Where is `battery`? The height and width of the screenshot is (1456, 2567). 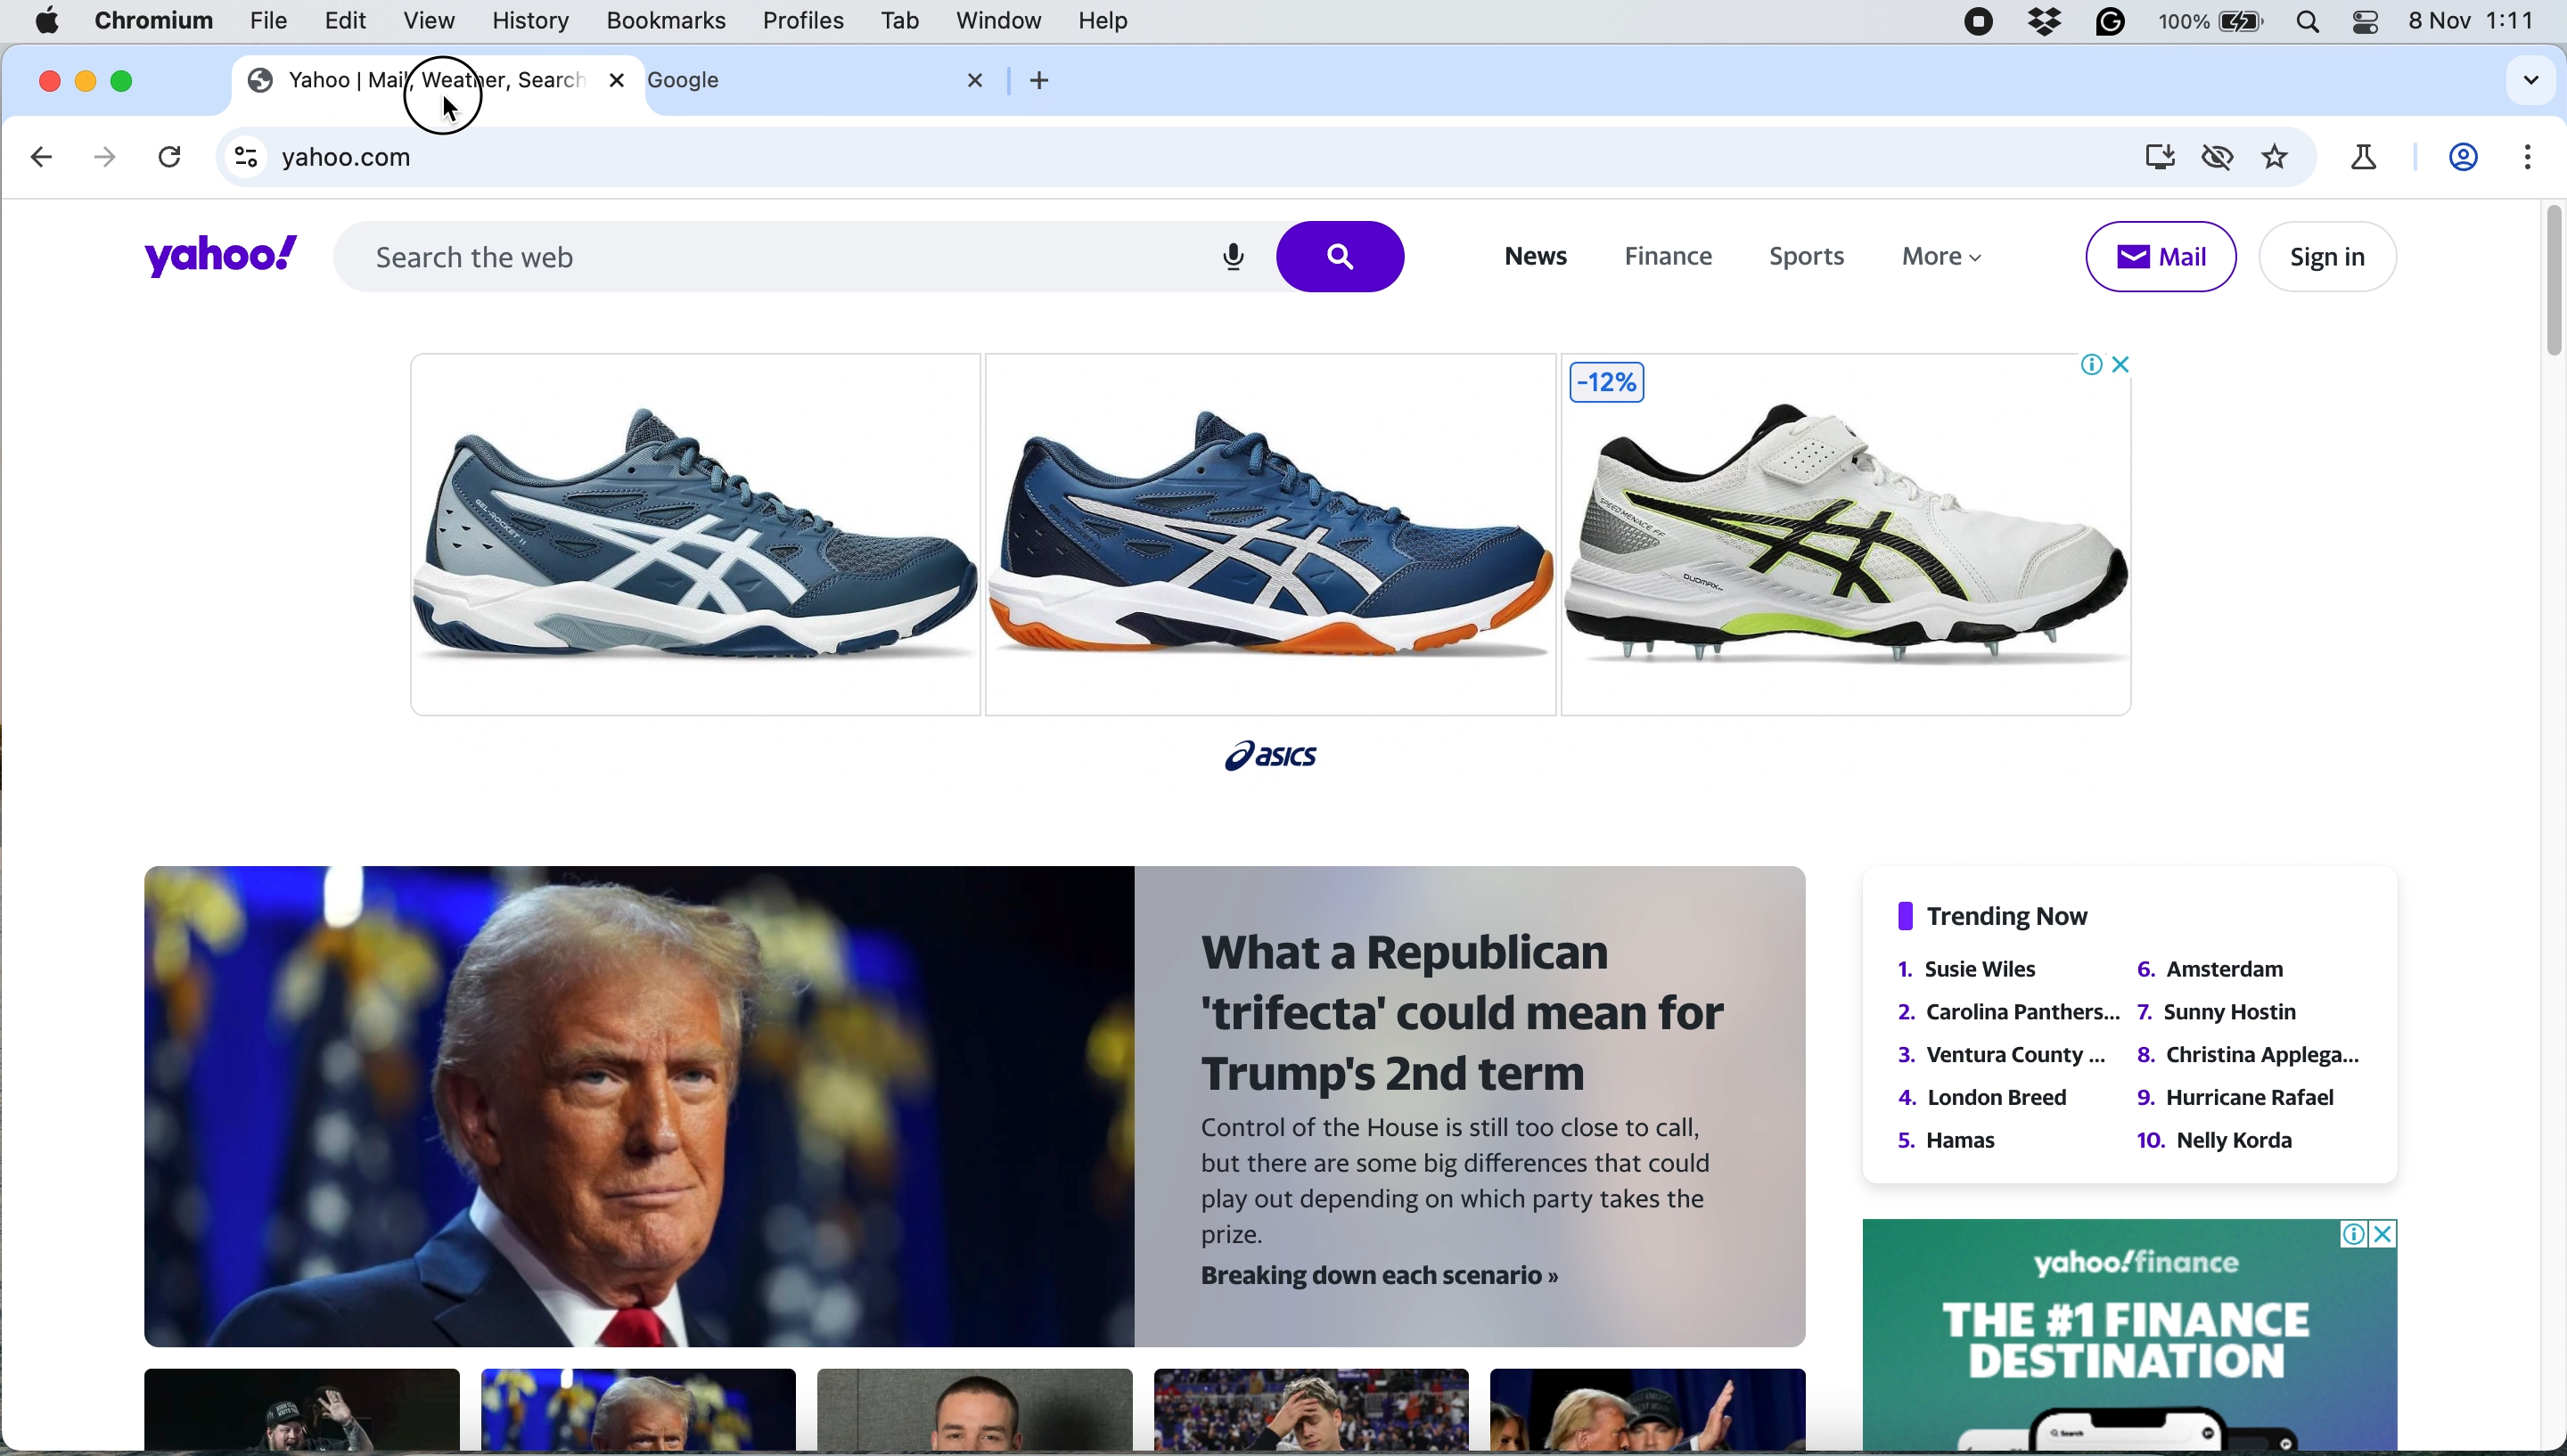
battery is located at coordinates (2214, 25).